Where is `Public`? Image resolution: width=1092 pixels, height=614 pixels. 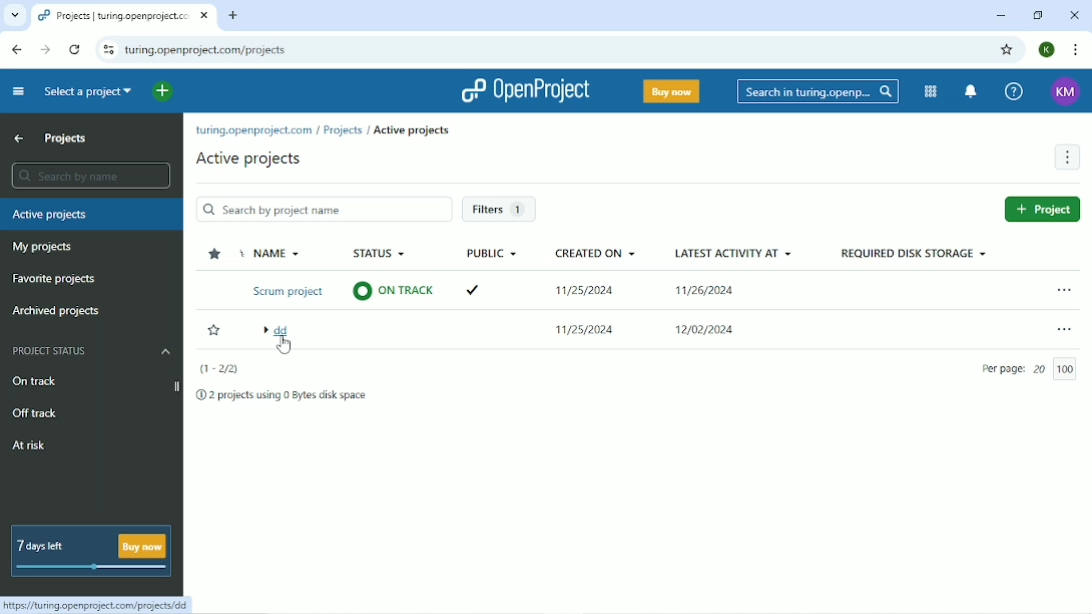 Public is located at coordinates (489, 276).